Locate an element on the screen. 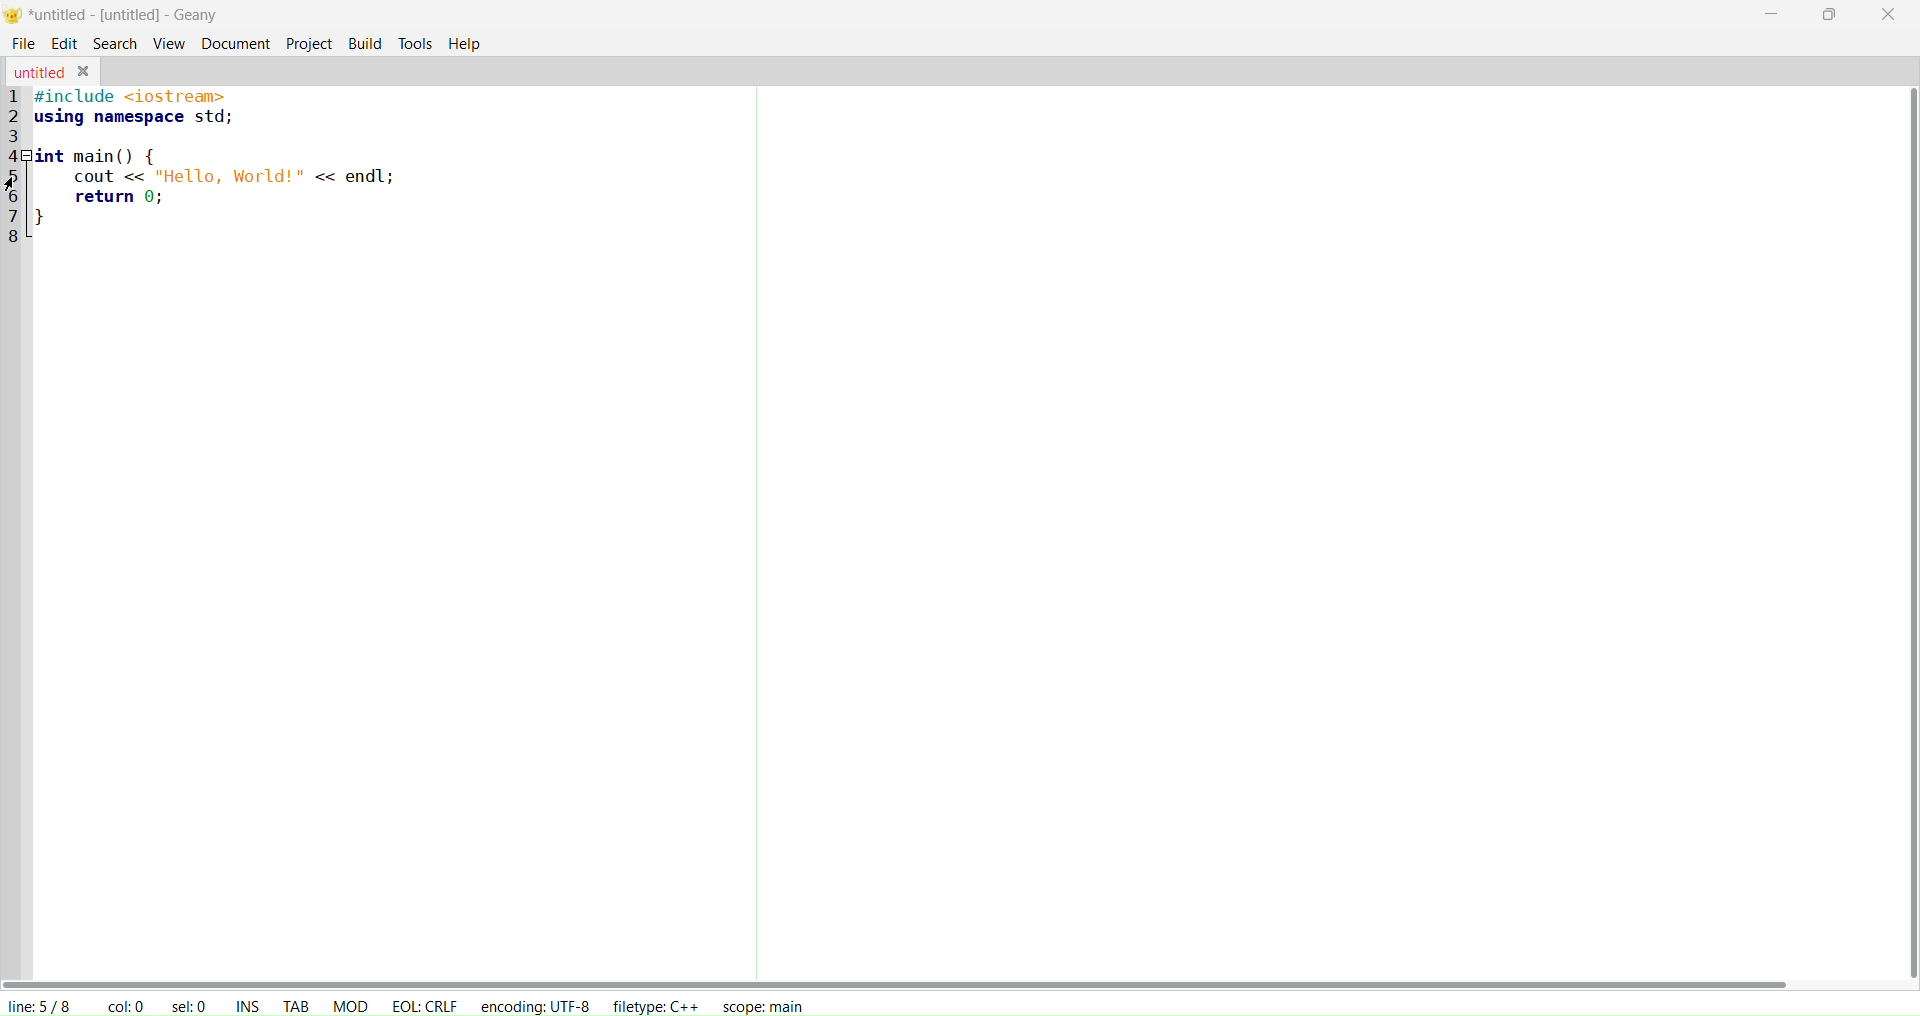 The width and height of the screenshot is (1920, 1016). close is located at coordinates (1886, 14).